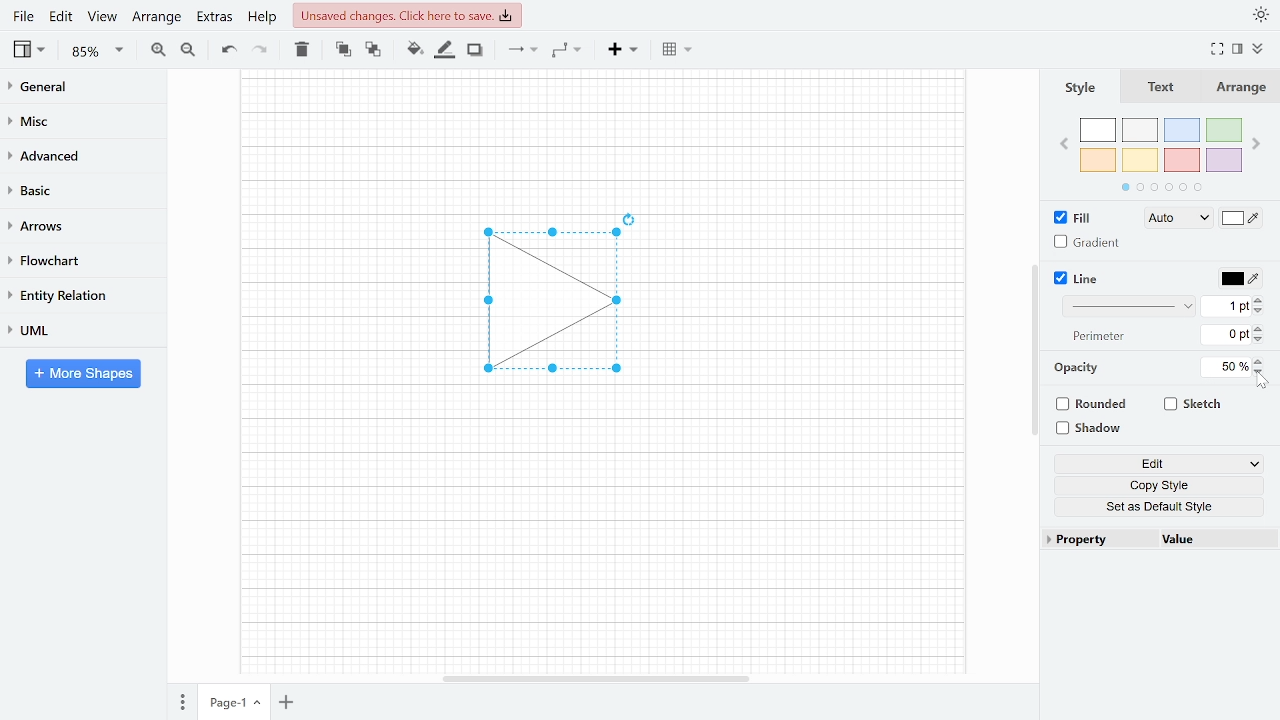  I want to click on violet, so click(1223, 160).